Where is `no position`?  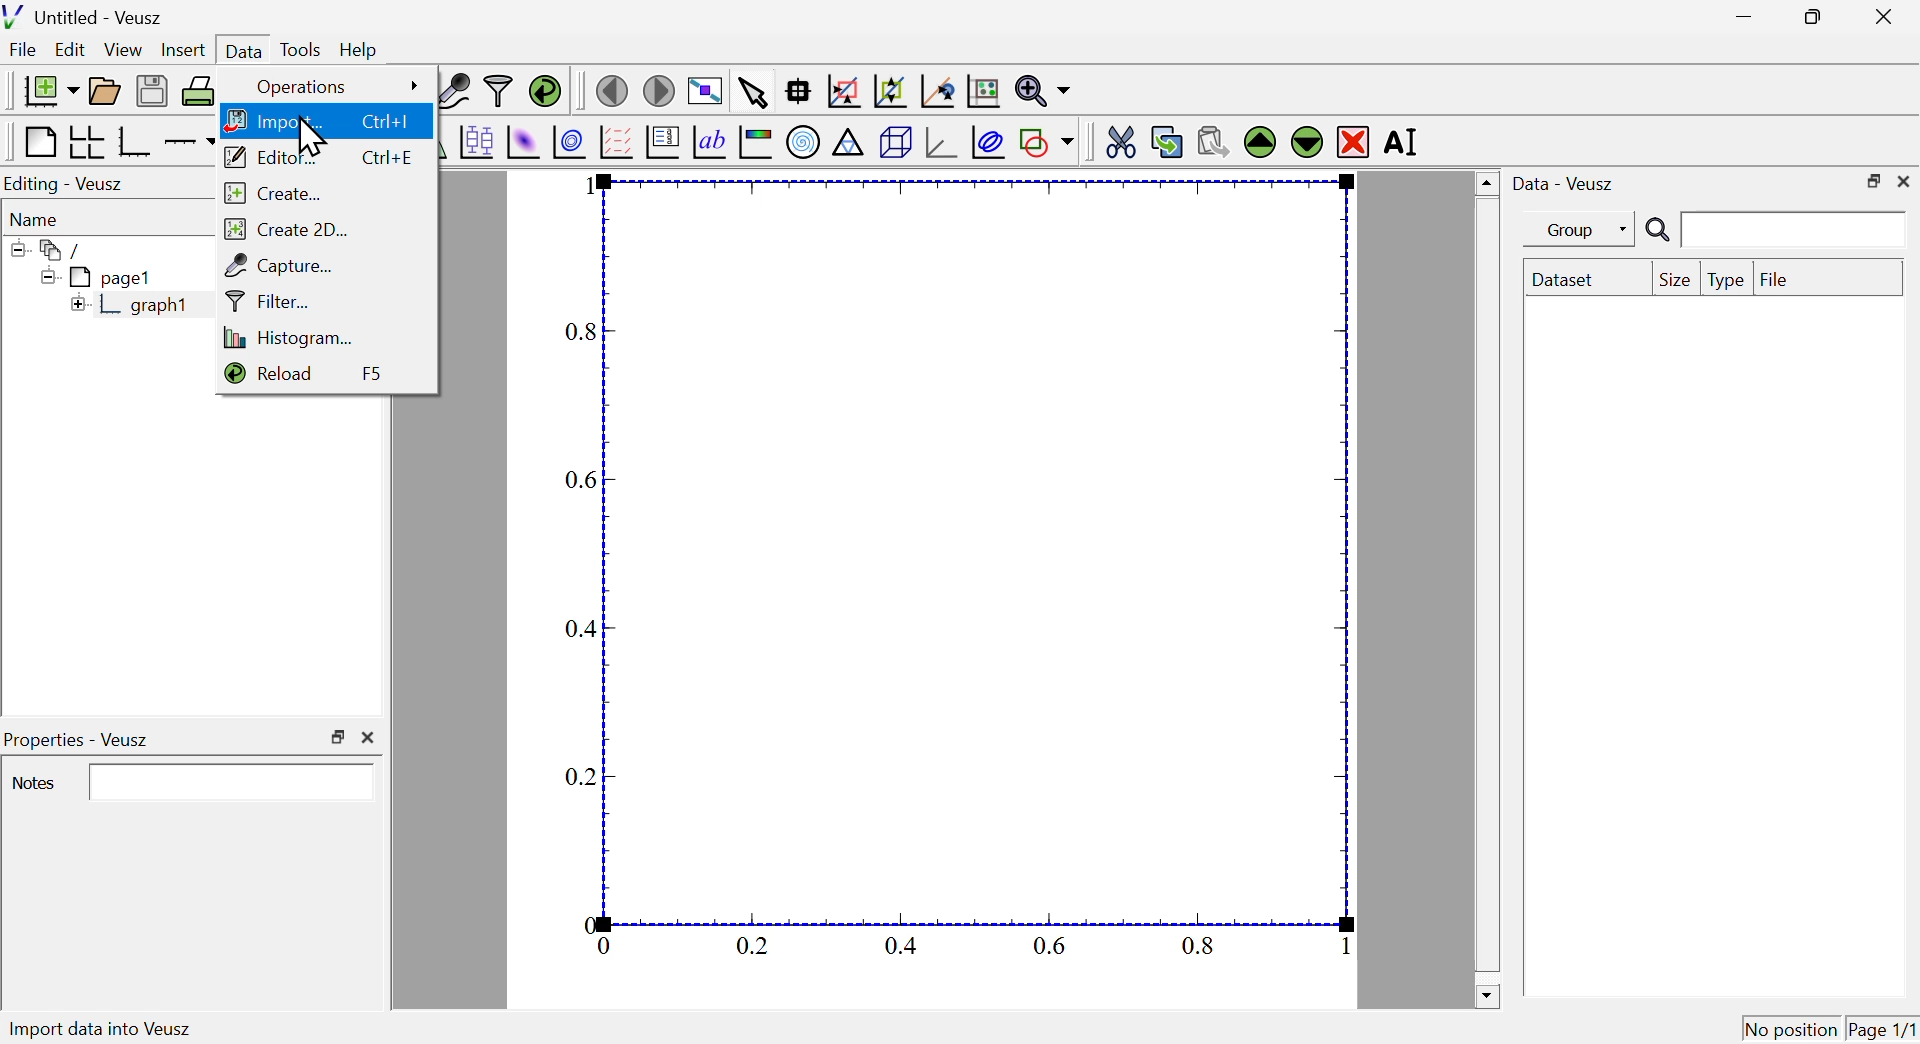
no position is located at coordinates (1791, 1027).